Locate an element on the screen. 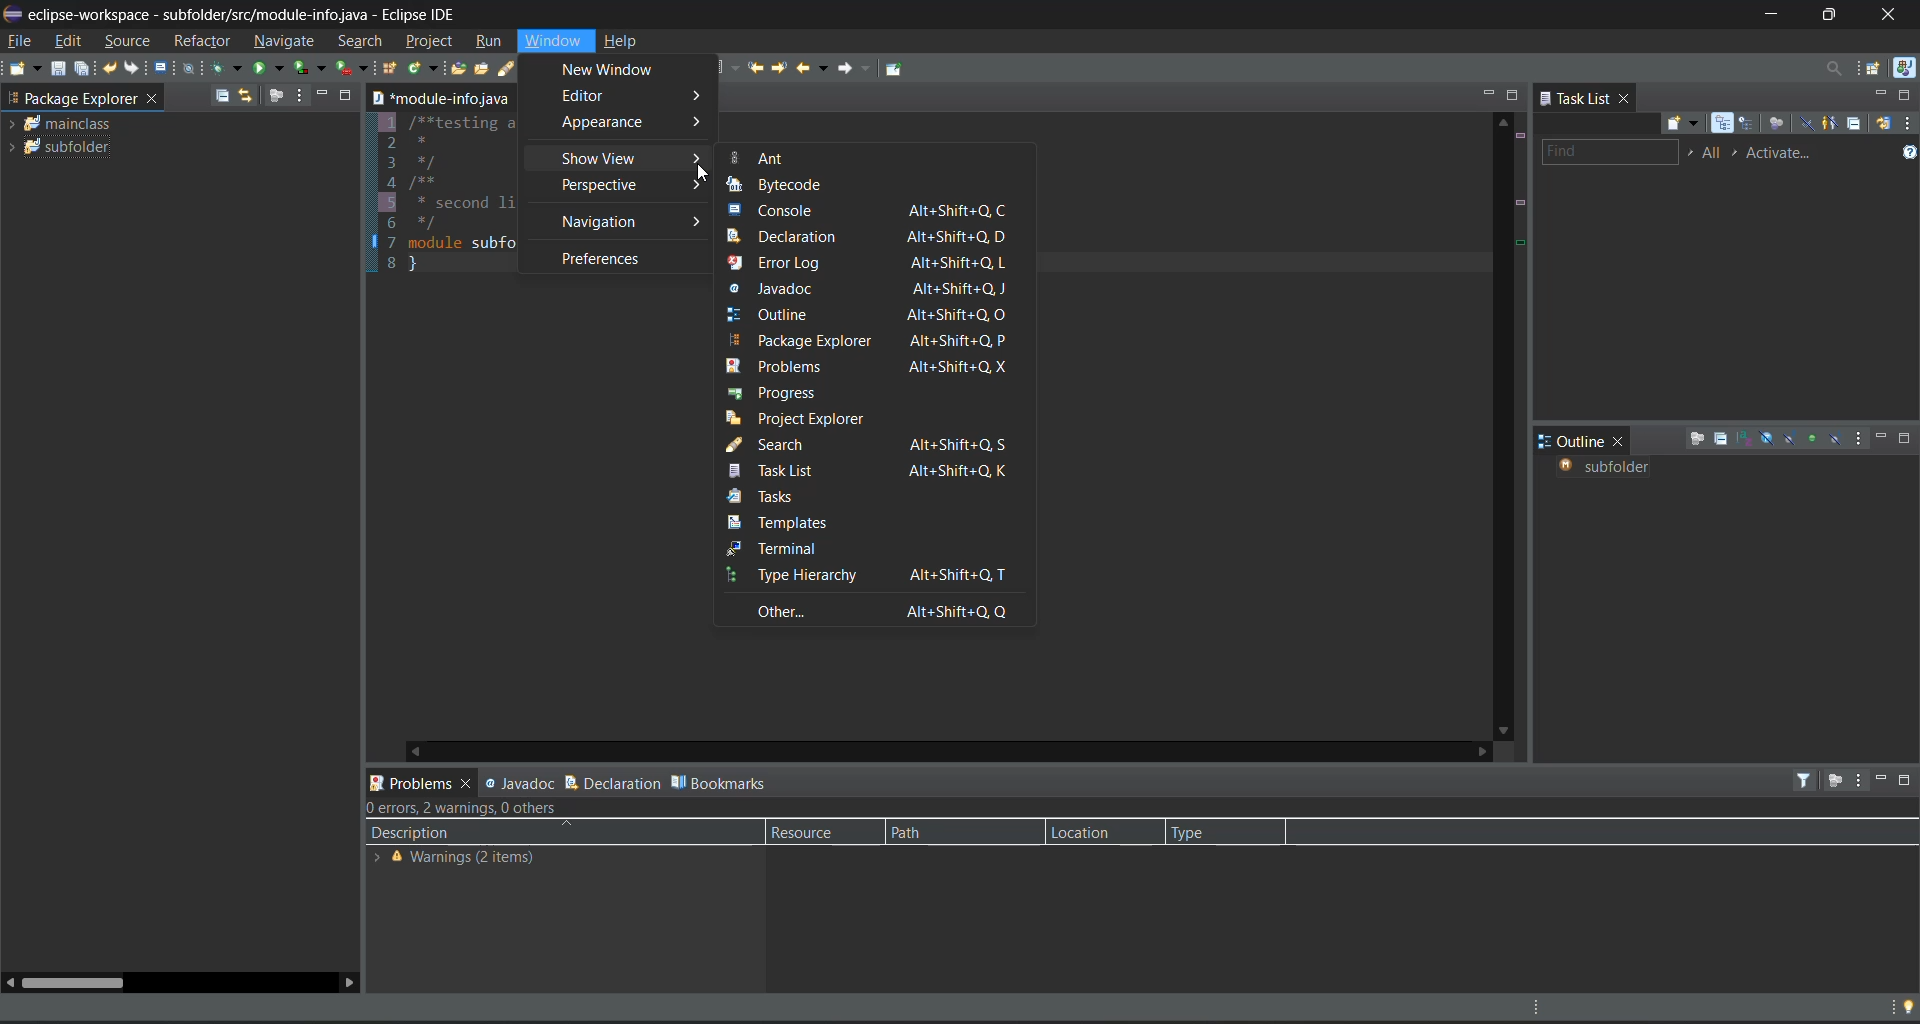  perspective is located at coordinates (628, 185).